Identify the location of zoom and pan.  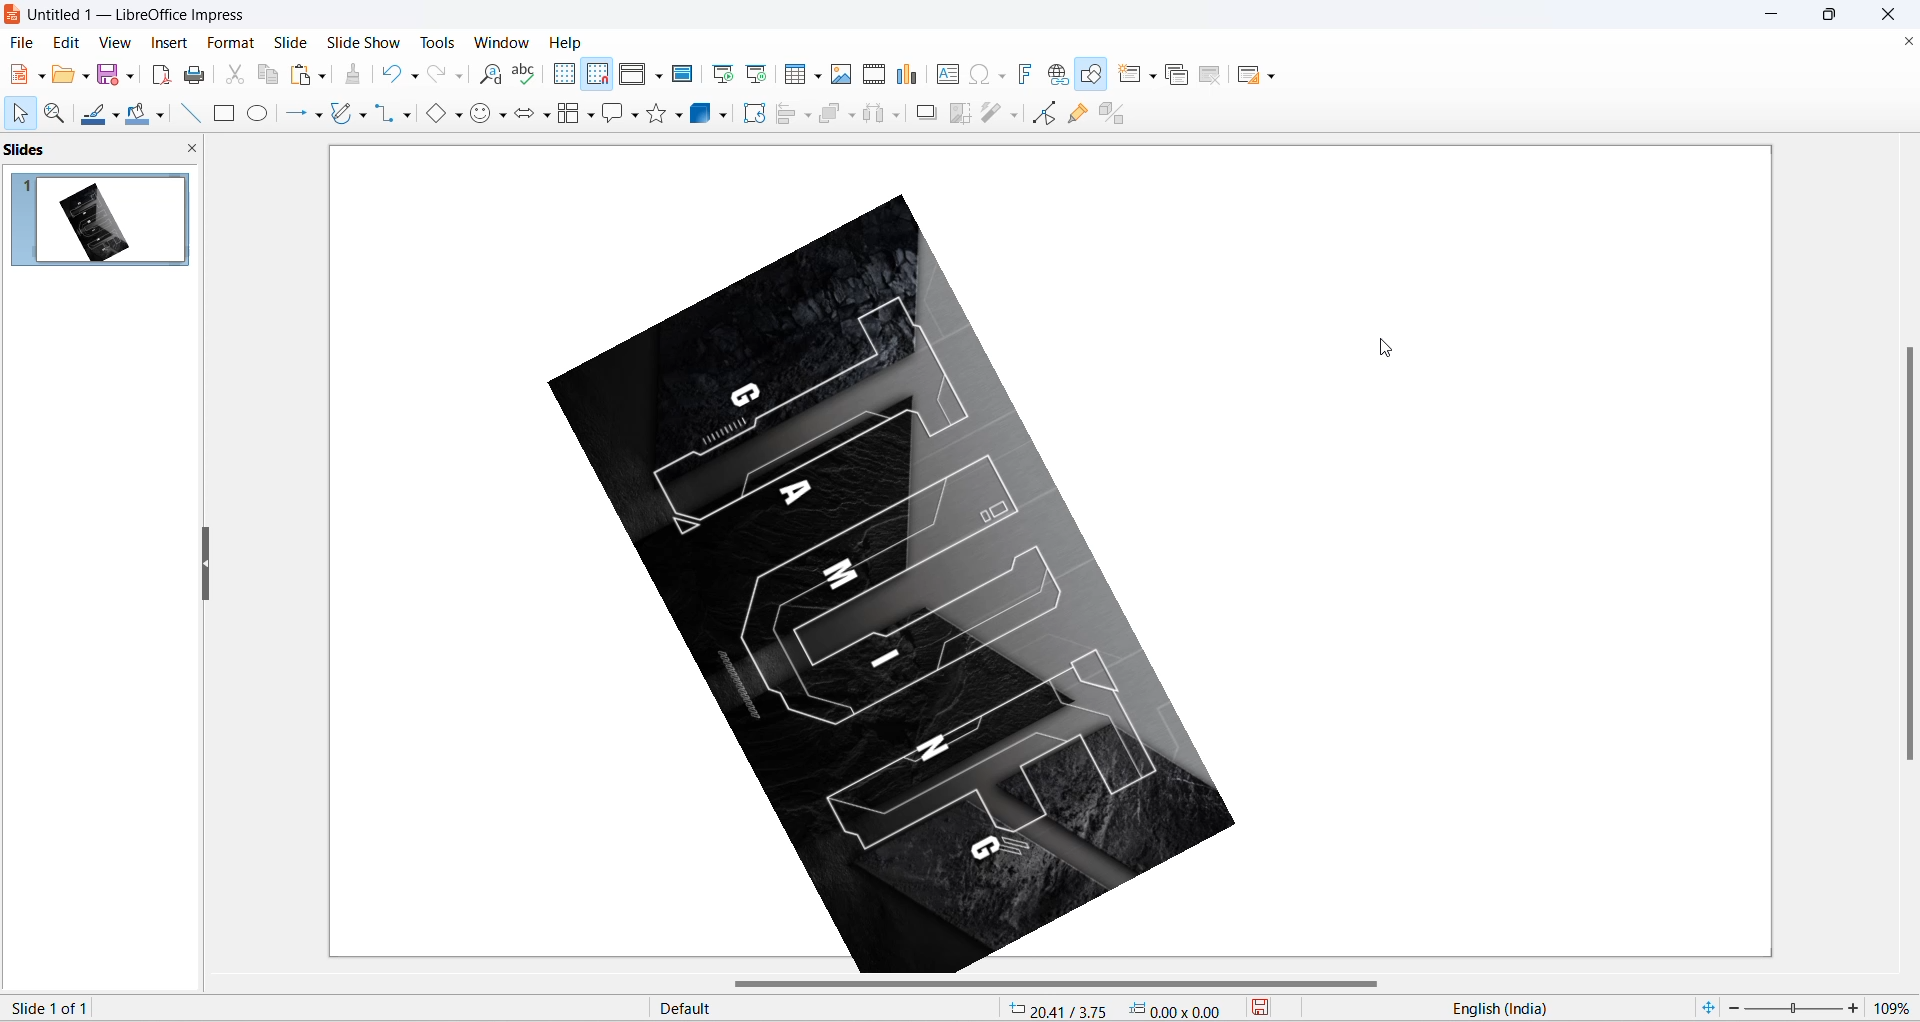
(52, 114).